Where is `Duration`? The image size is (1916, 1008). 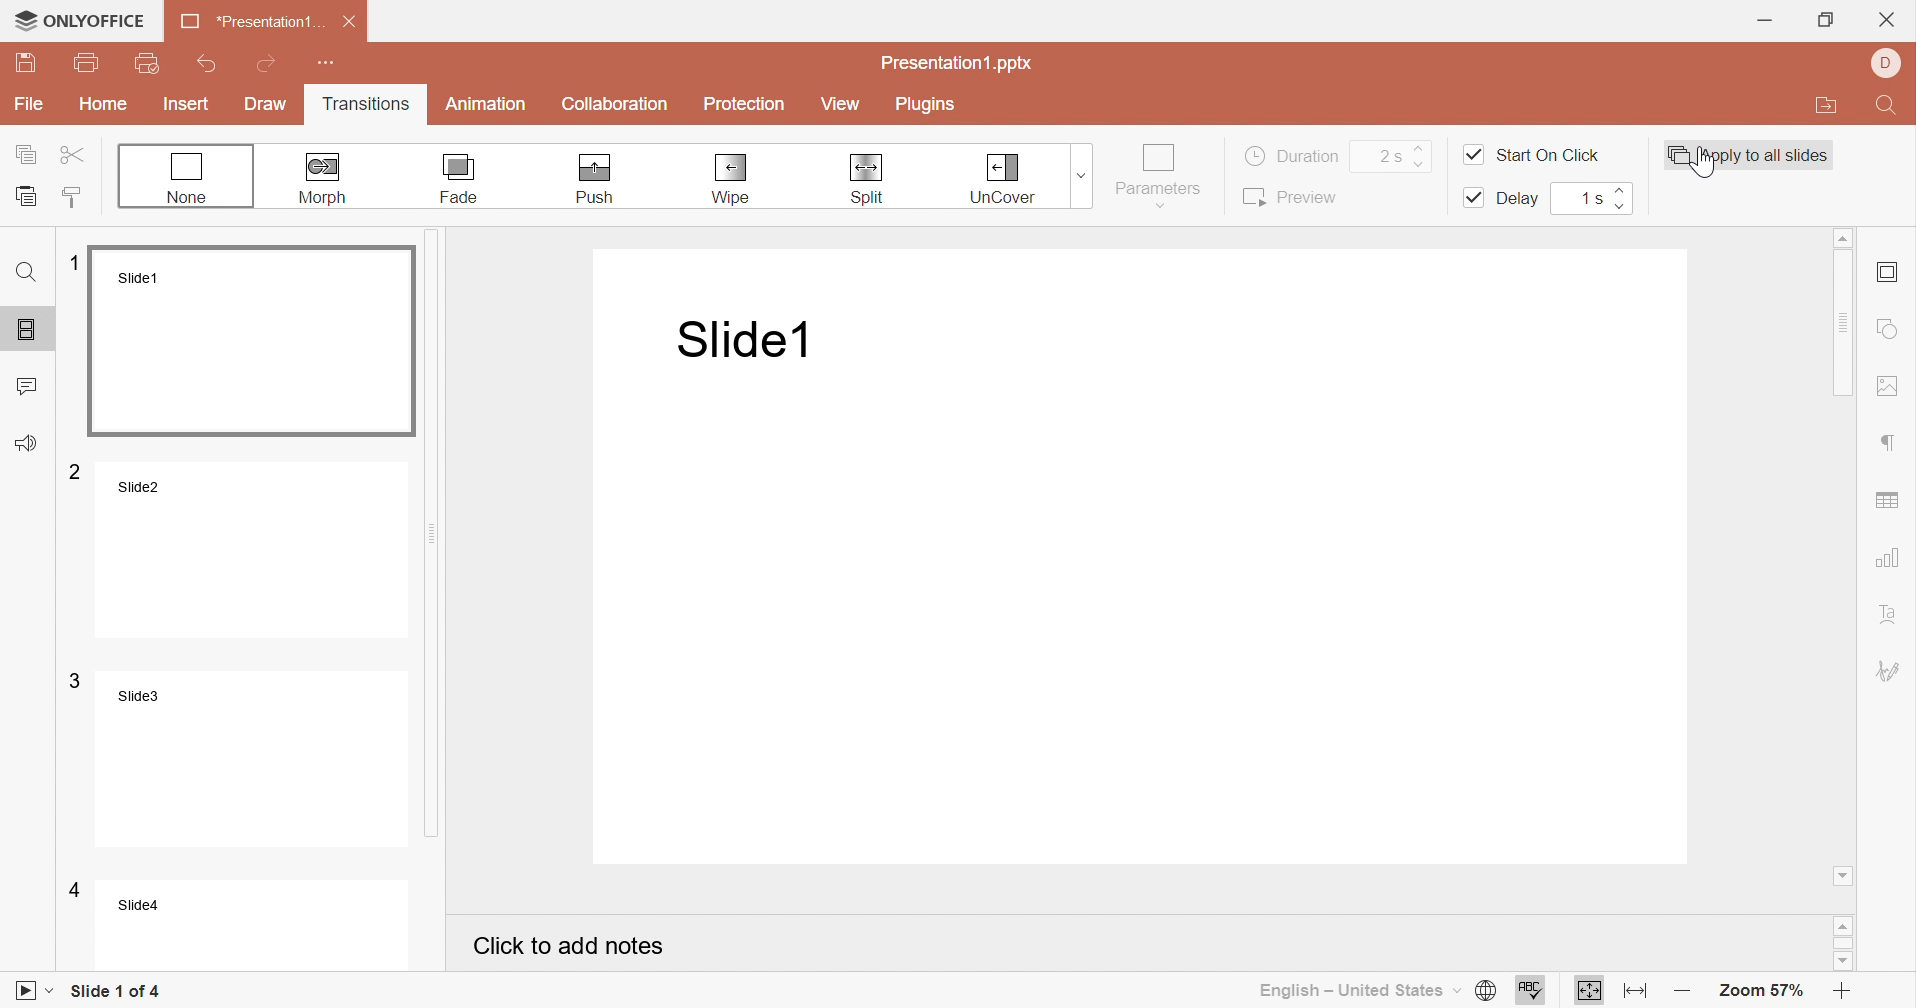 Duration is located at coordinates (1293, 154).